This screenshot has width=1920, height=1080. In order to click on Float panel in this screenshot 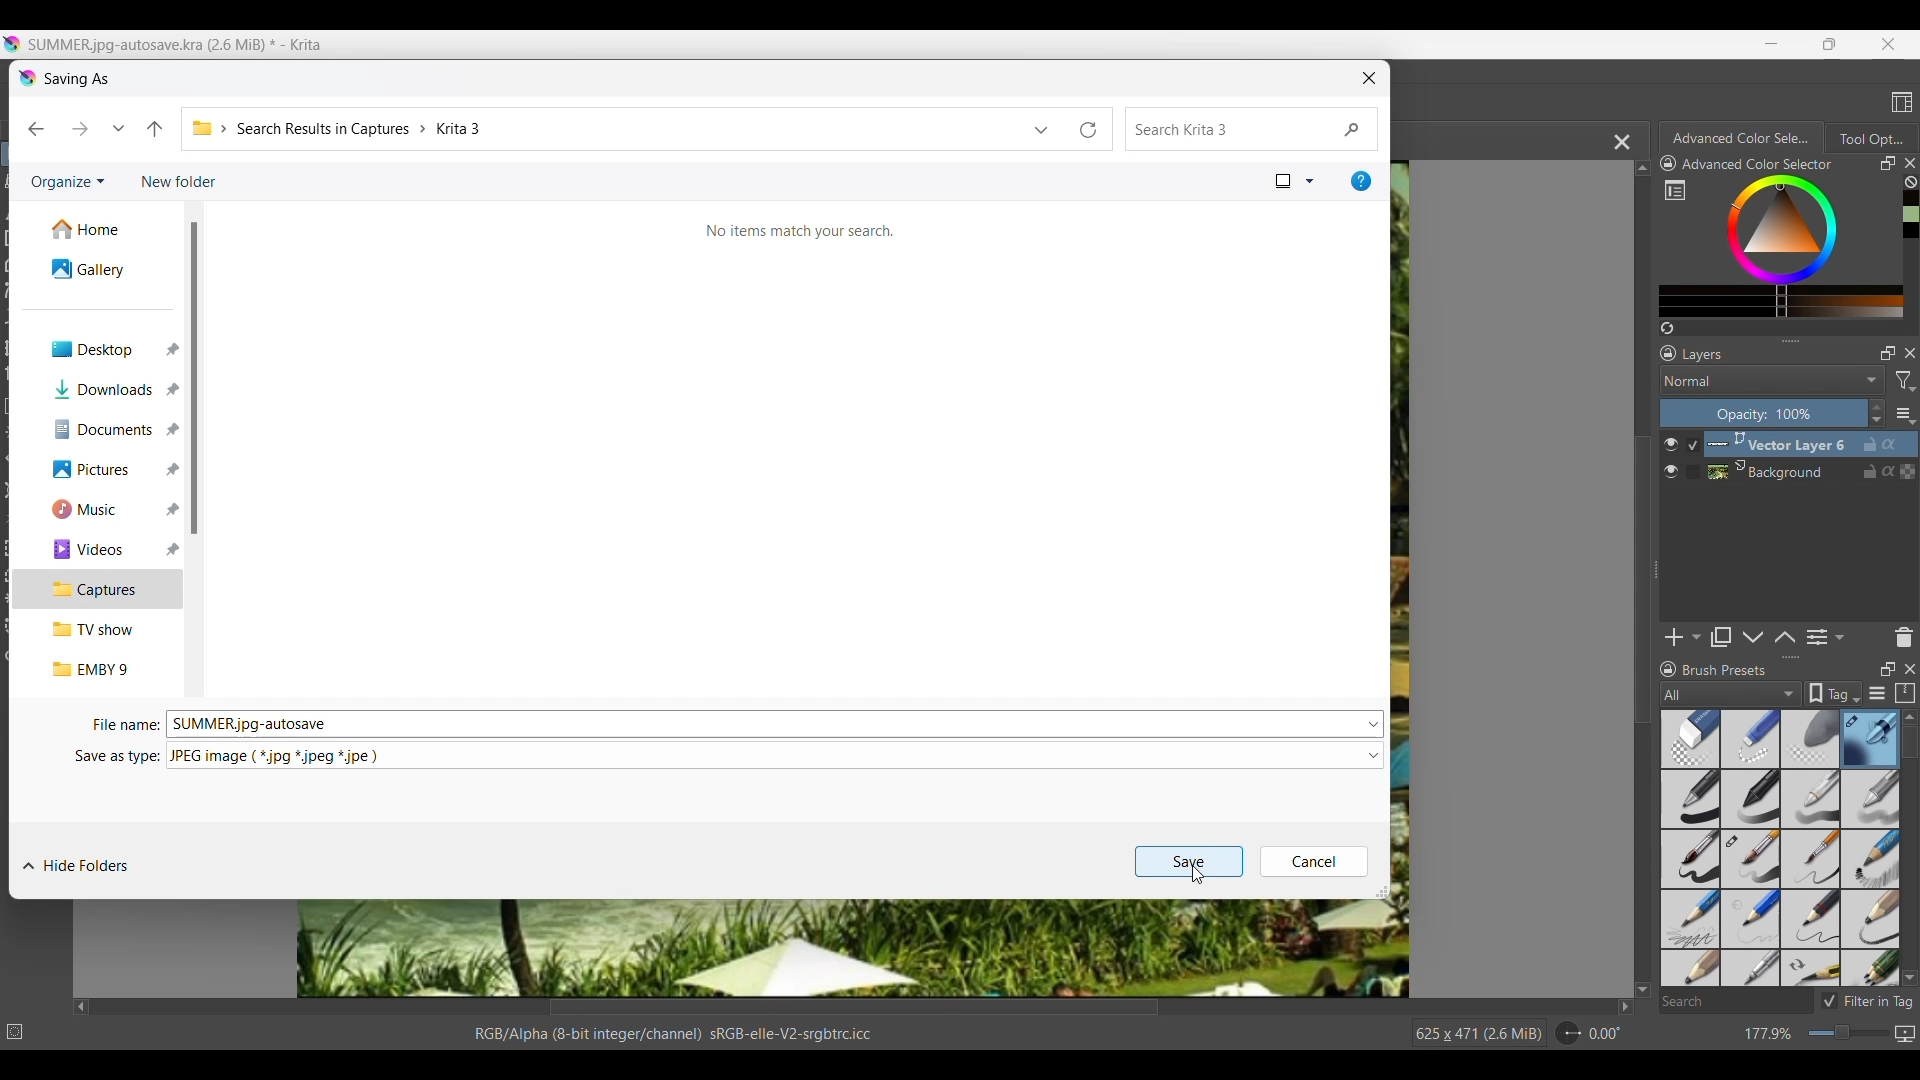, I will do `click(1887, 669)`.